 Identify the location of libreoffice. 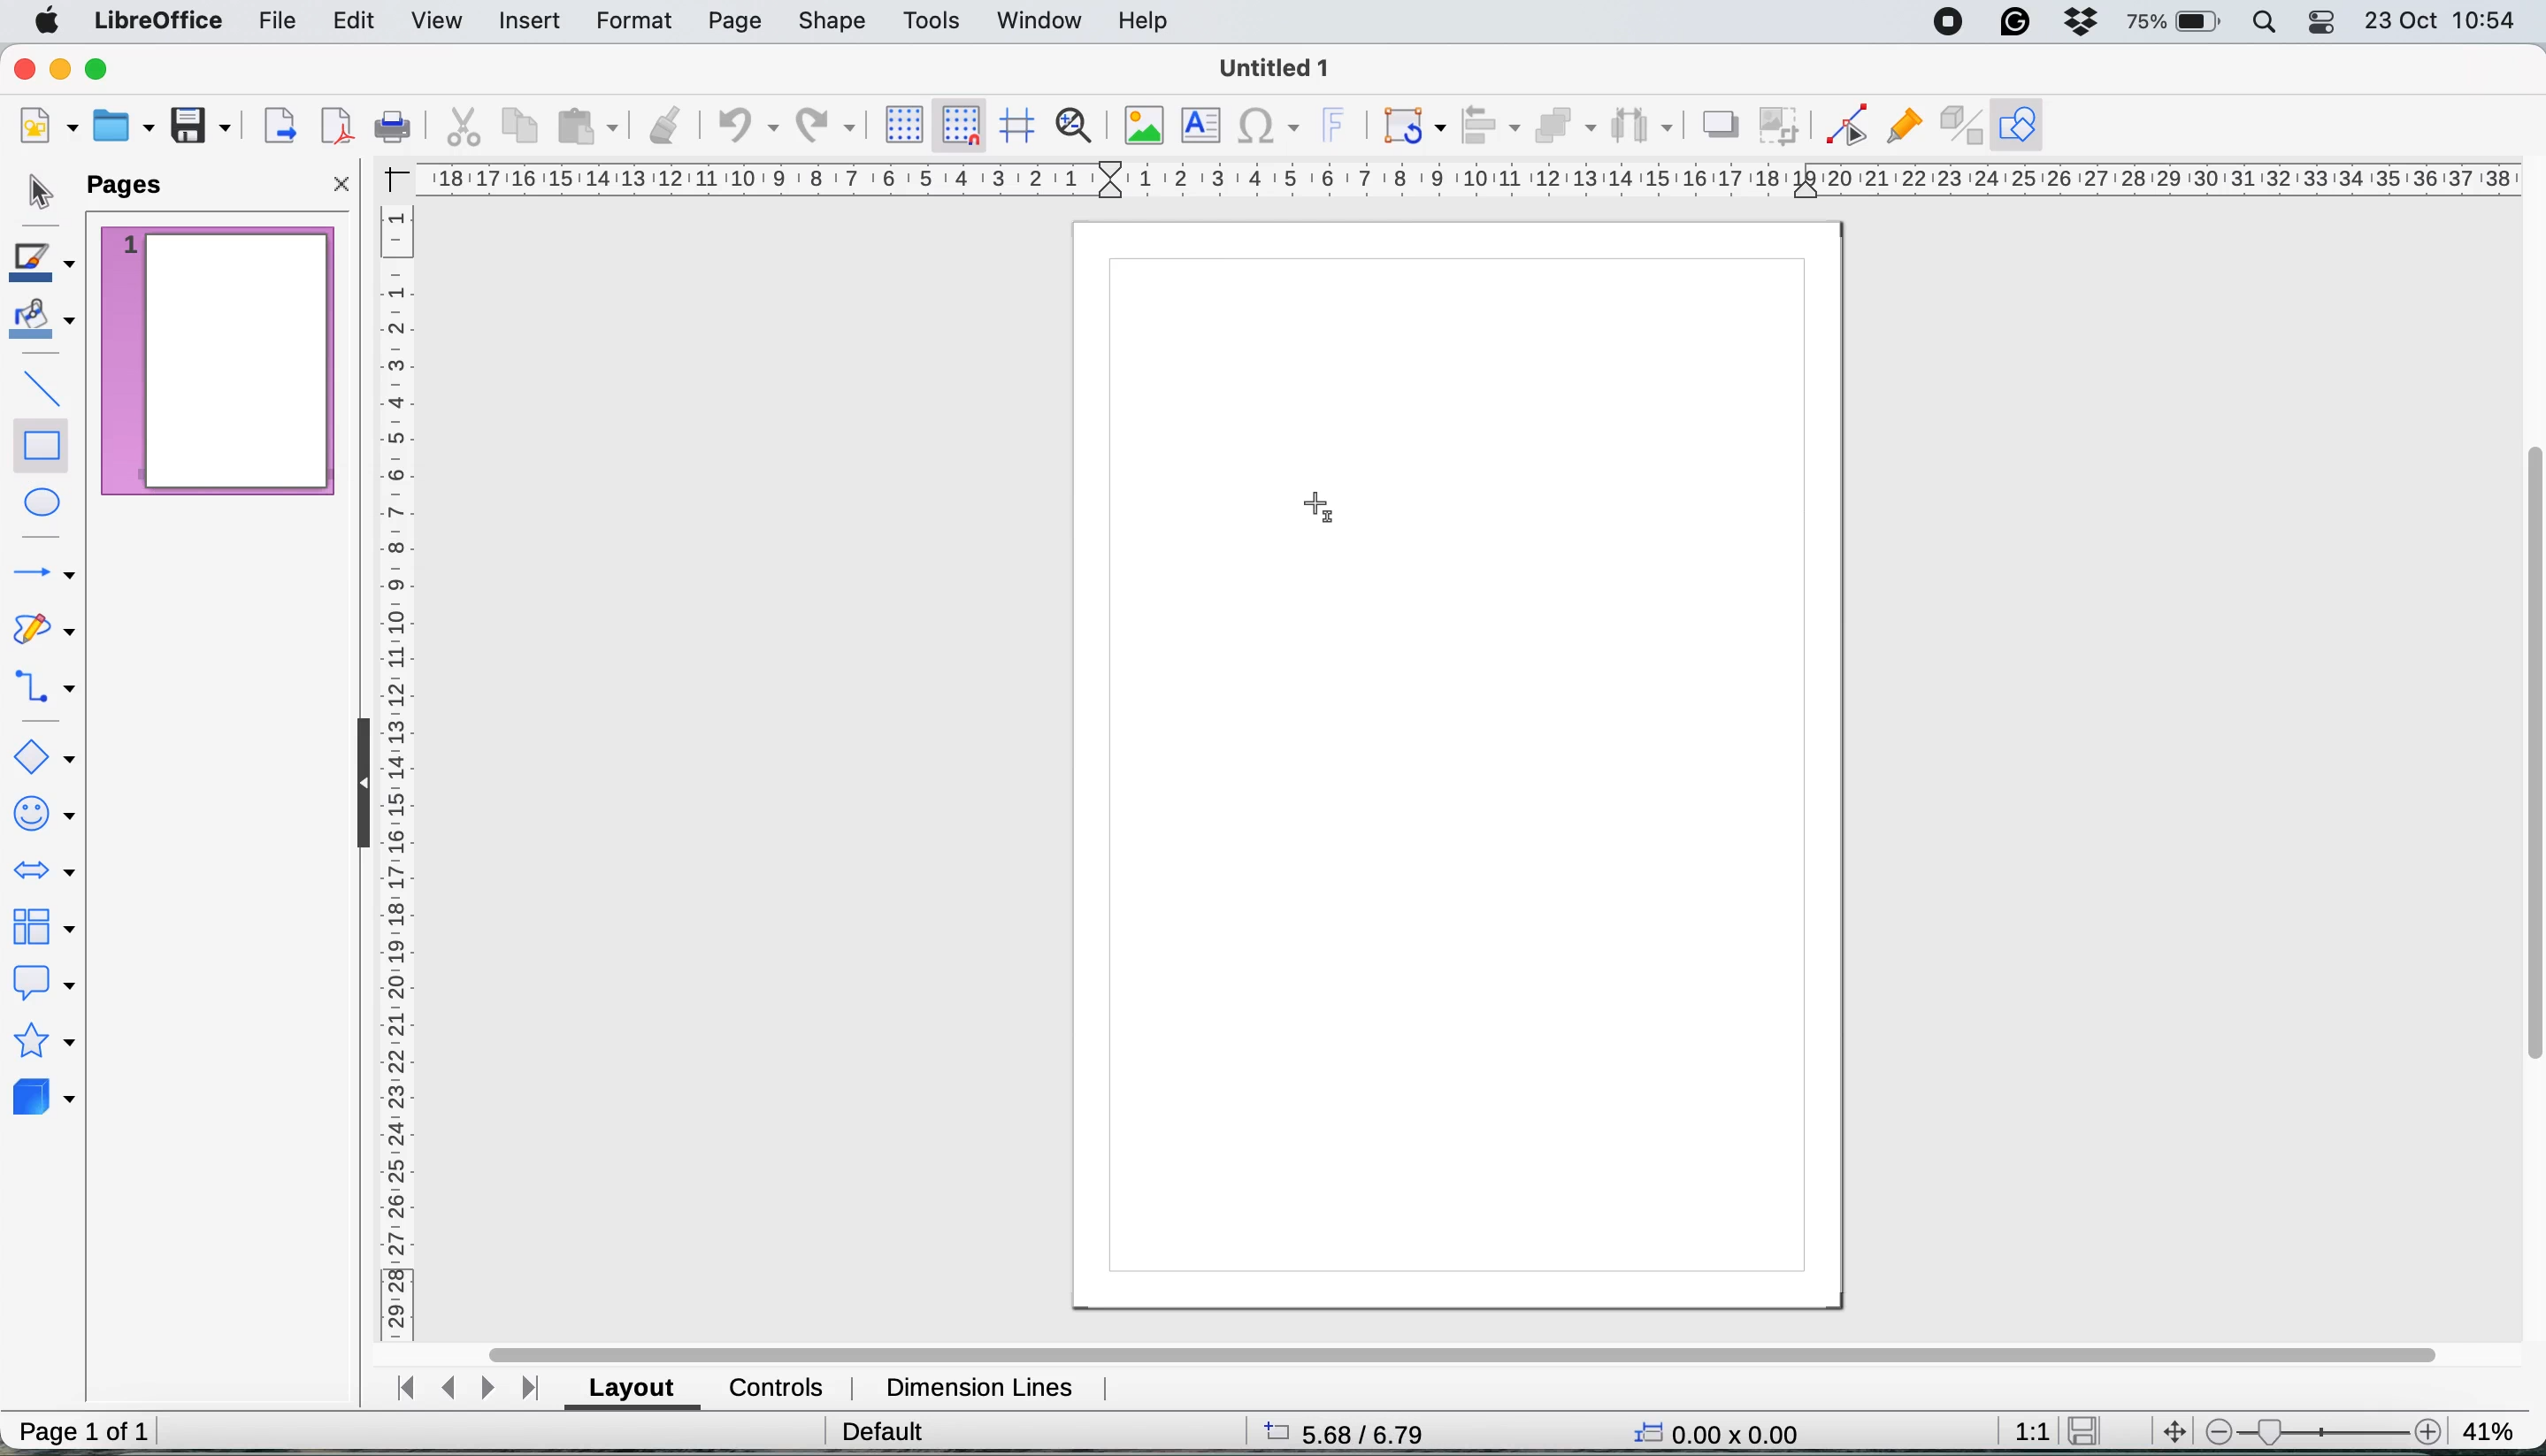
(152, 22).